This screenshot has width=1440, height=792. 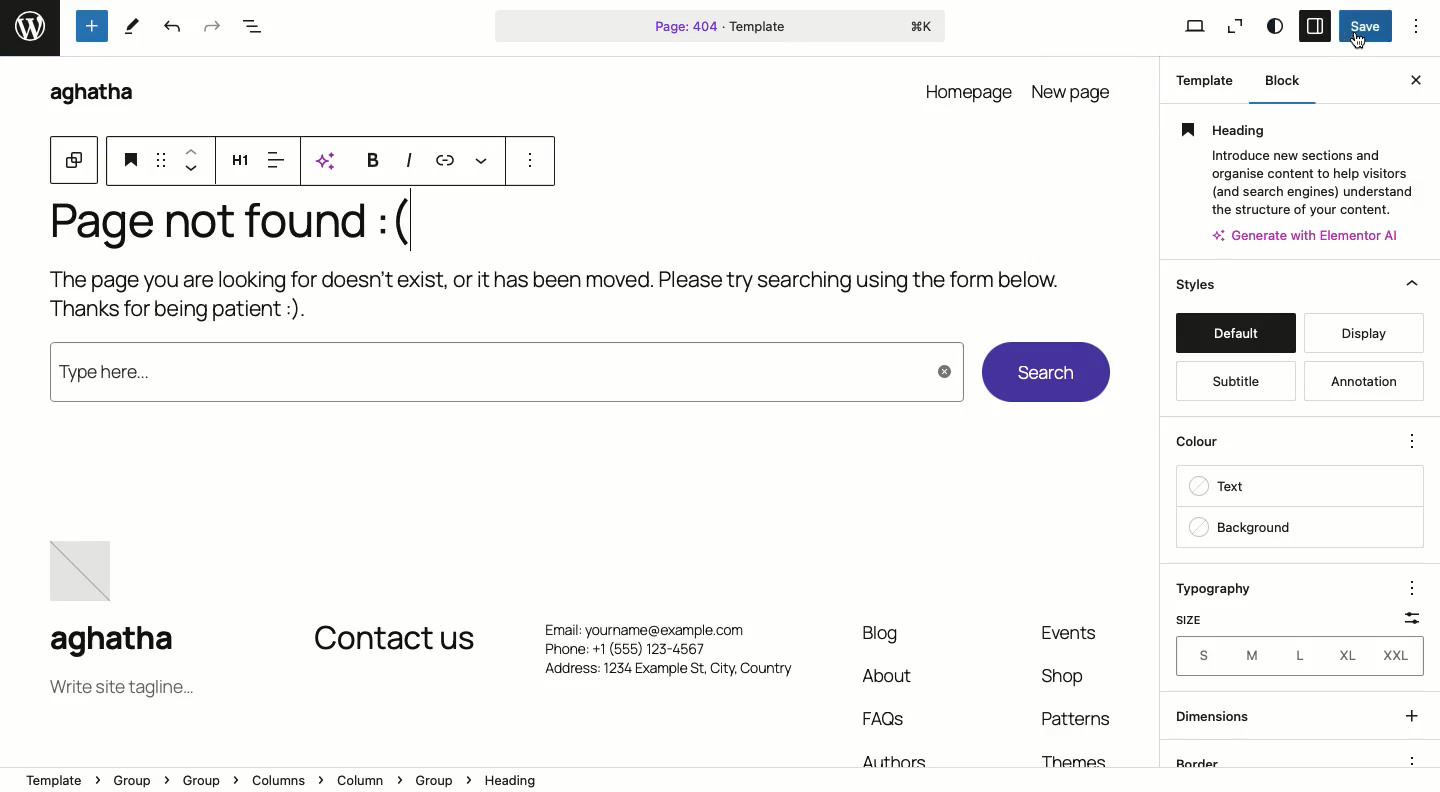 What do you see at coordinates (892, 675) in the screenshot?
I see `About` at bounding box center [892, 675].